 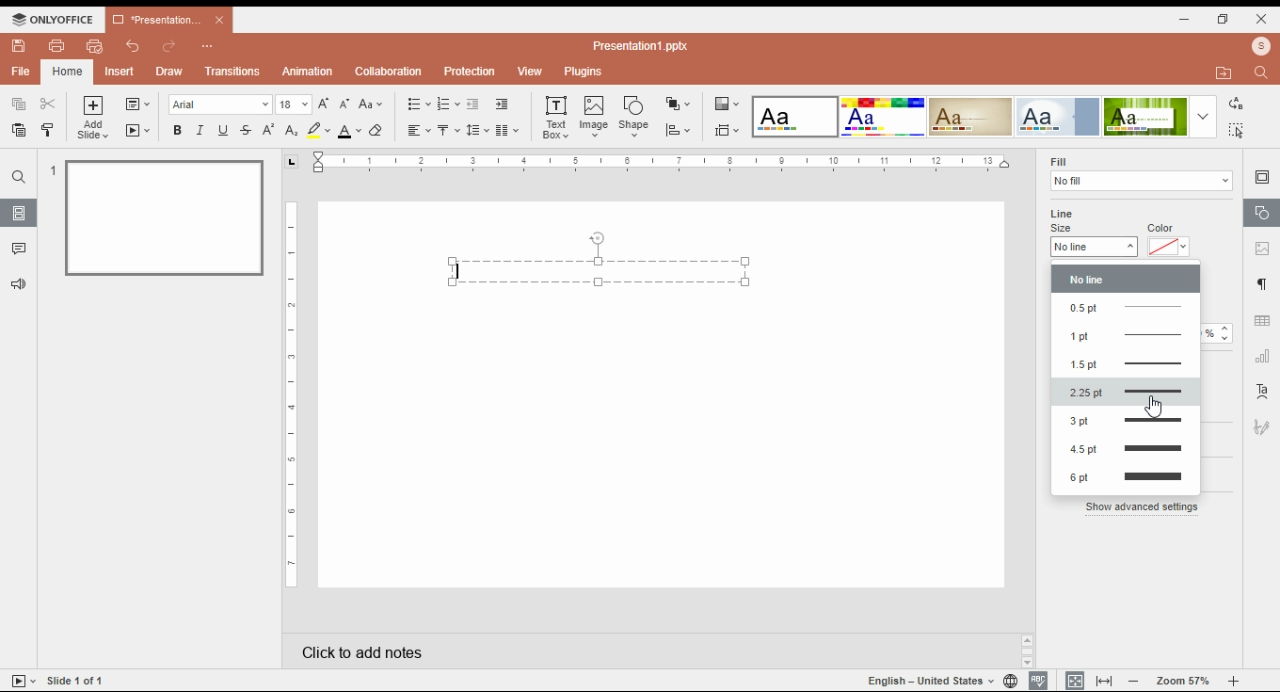 I want to click on increase indent, so click(x=501, y=104).